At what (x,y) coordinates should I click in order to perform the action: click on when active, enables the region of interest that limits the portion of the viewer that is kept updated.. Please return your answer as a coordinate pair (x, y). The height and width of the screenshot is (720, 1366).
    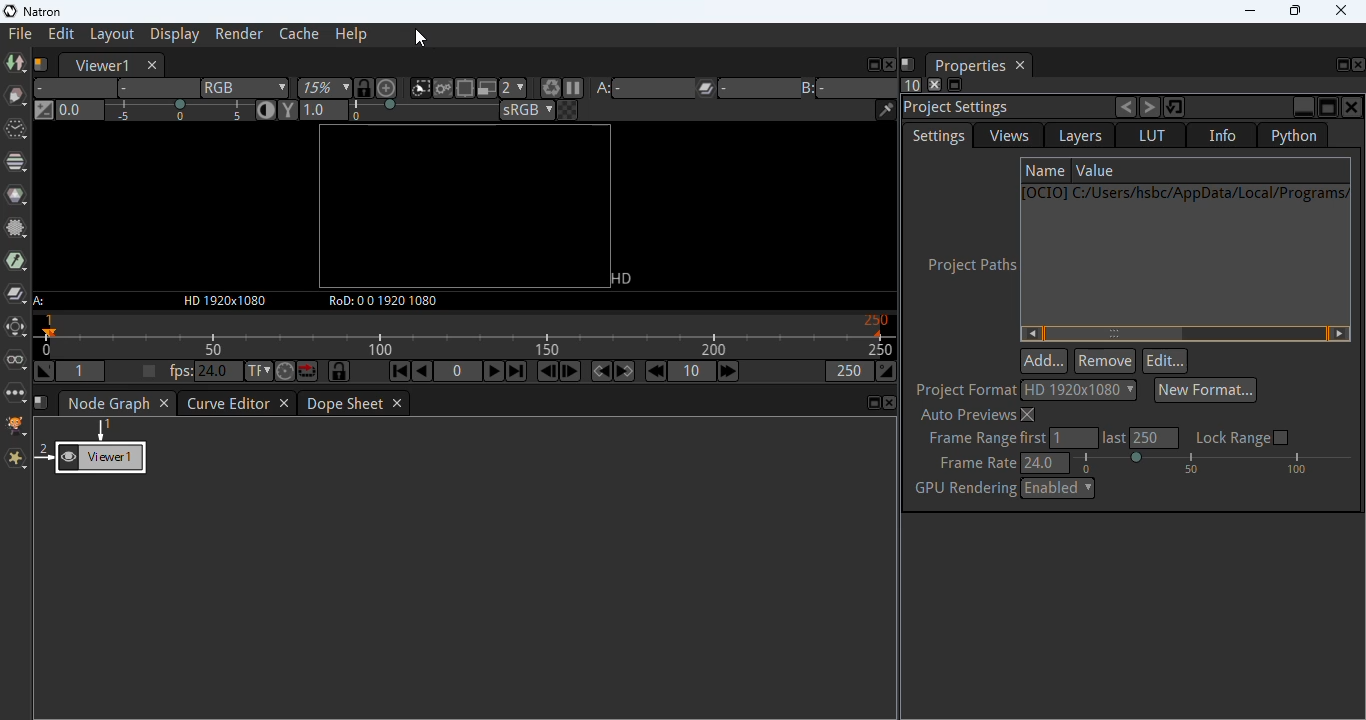
    Looking at the image, I should click on (464, 88).